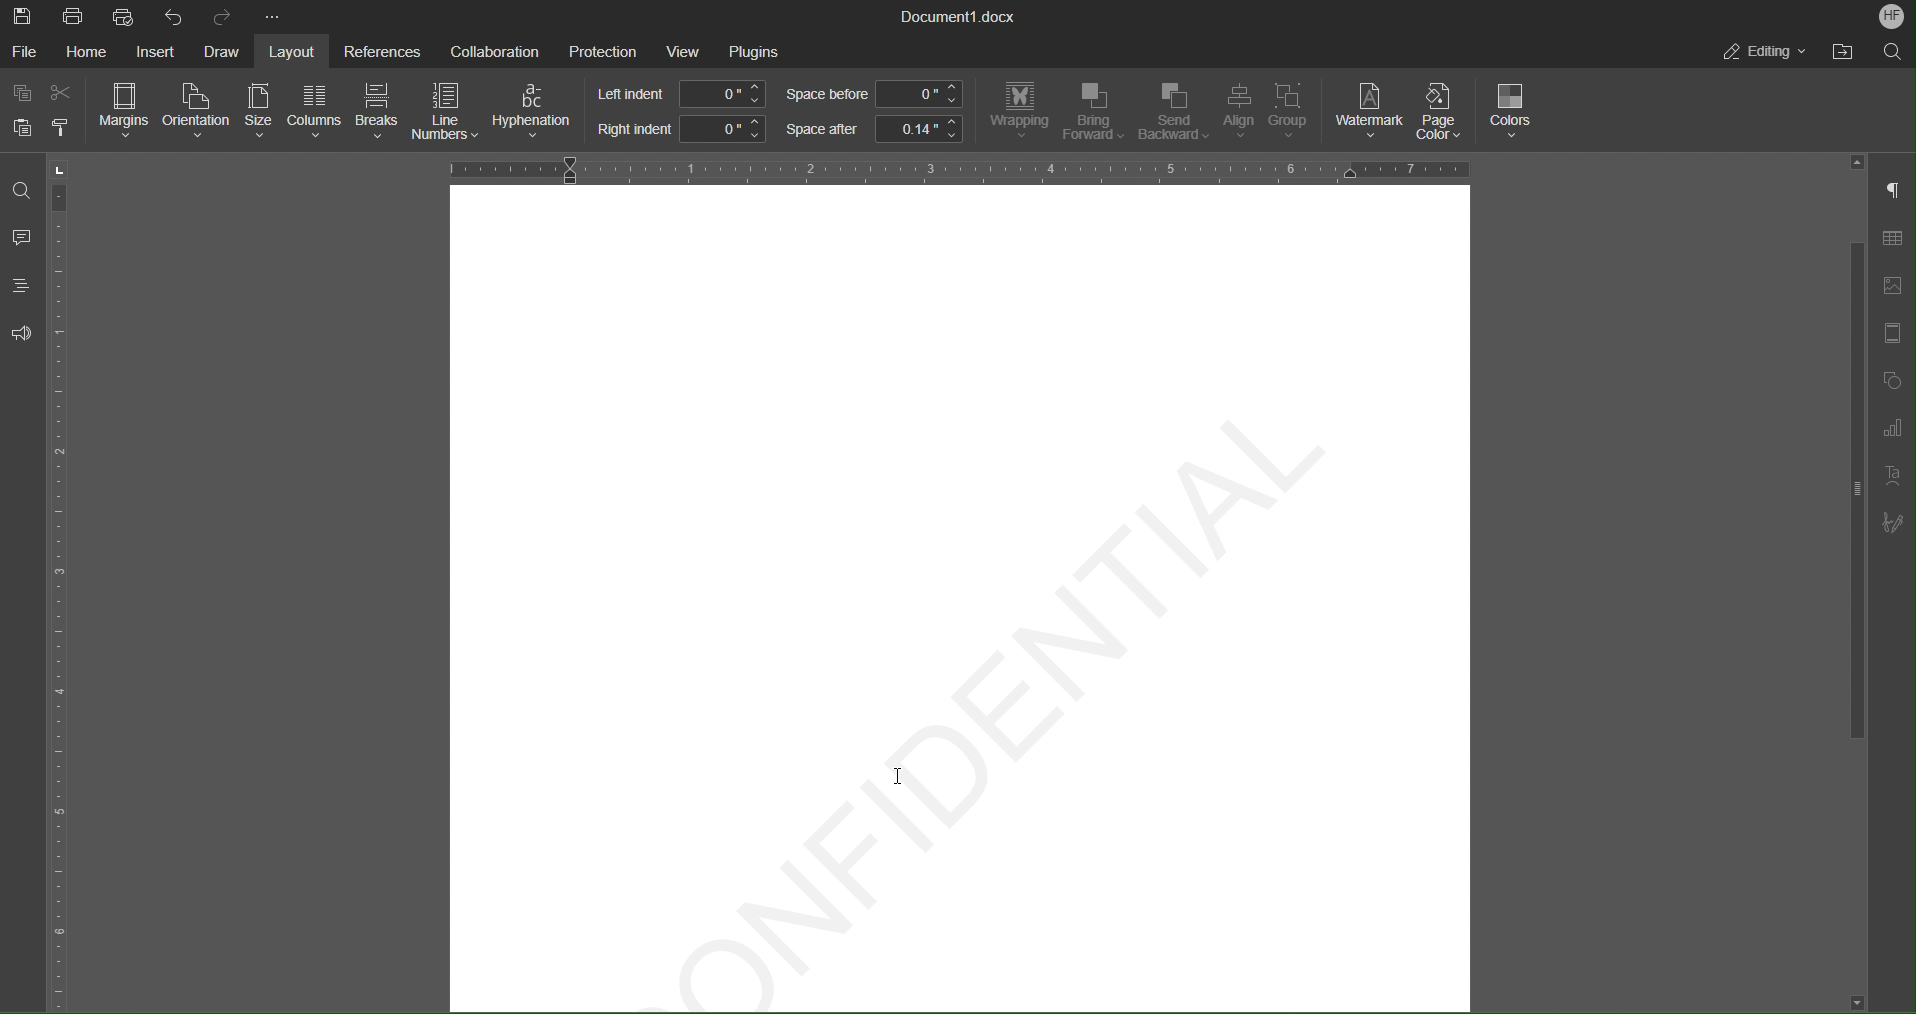 Image resolution: width=1916 pixels, height=1014 pixels. I want to click on Watermark, so click(1370, 111).